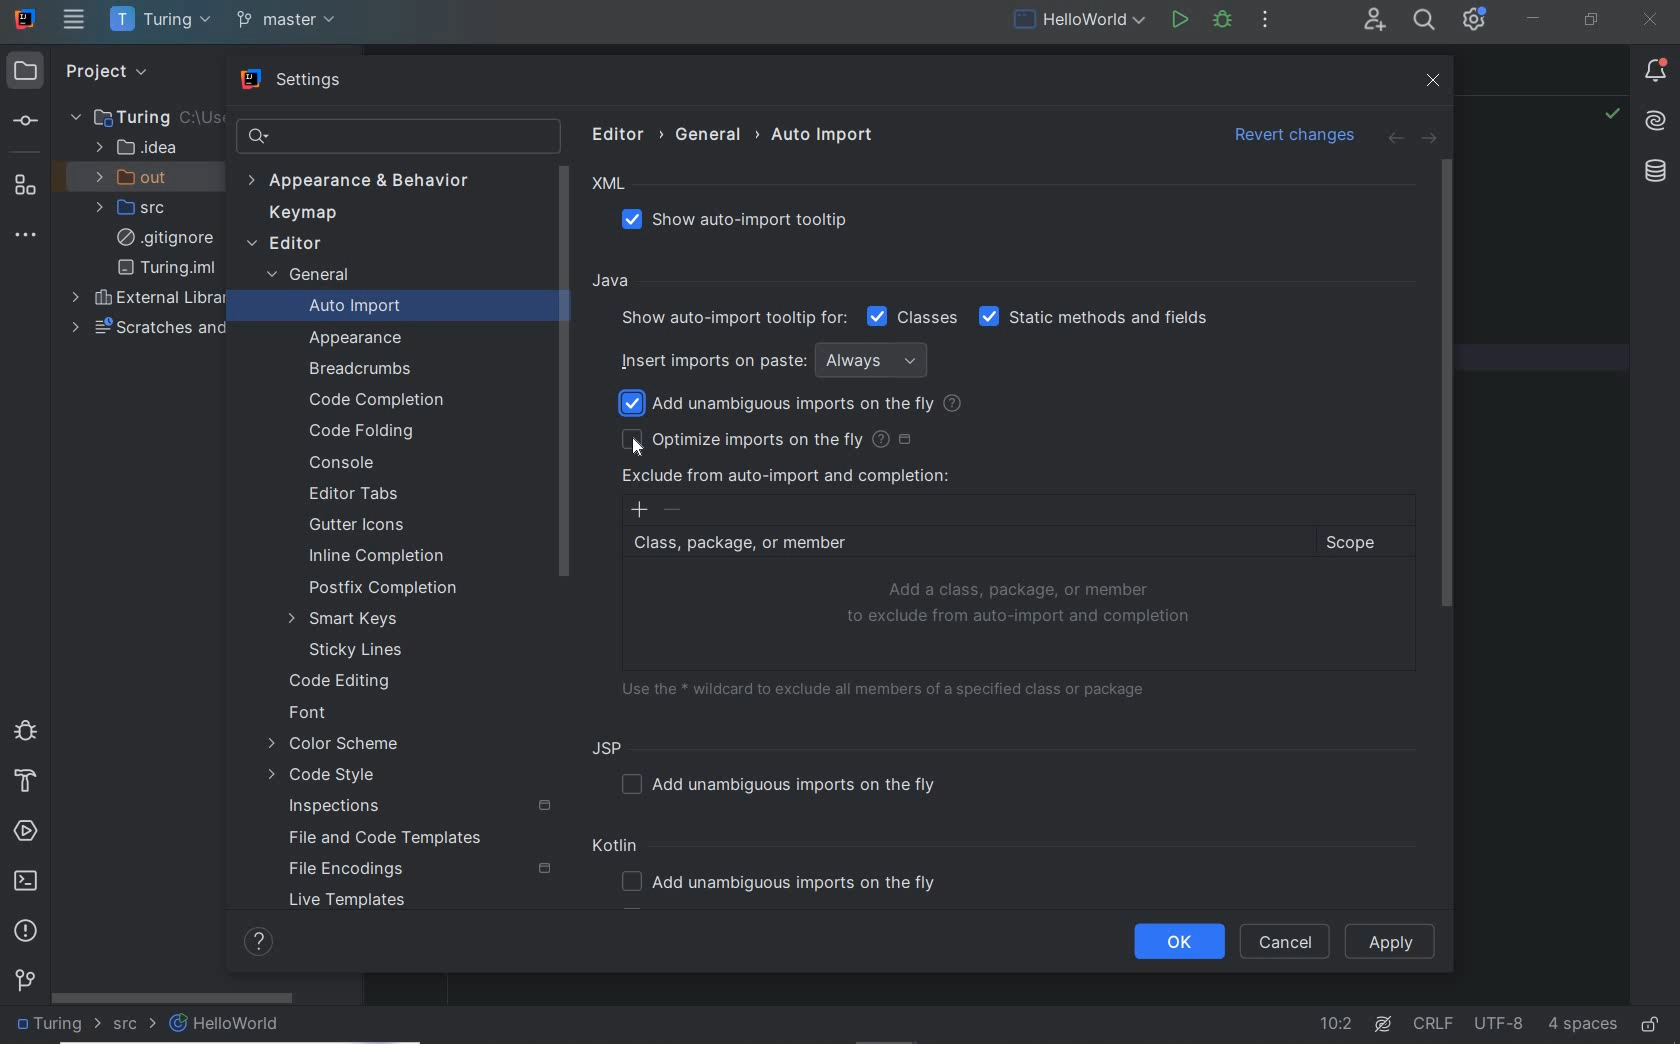 The height and width of the screenshot is (1044, 1680). I want to click on CODE COMPLETION, so click(374, 398).